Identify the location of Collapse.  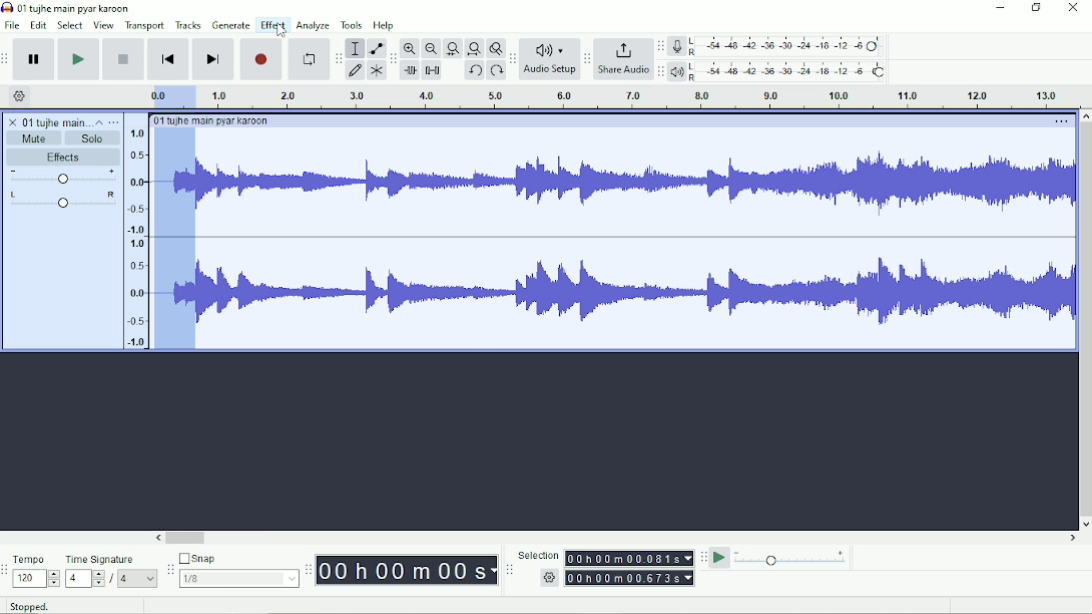
(99, 122).